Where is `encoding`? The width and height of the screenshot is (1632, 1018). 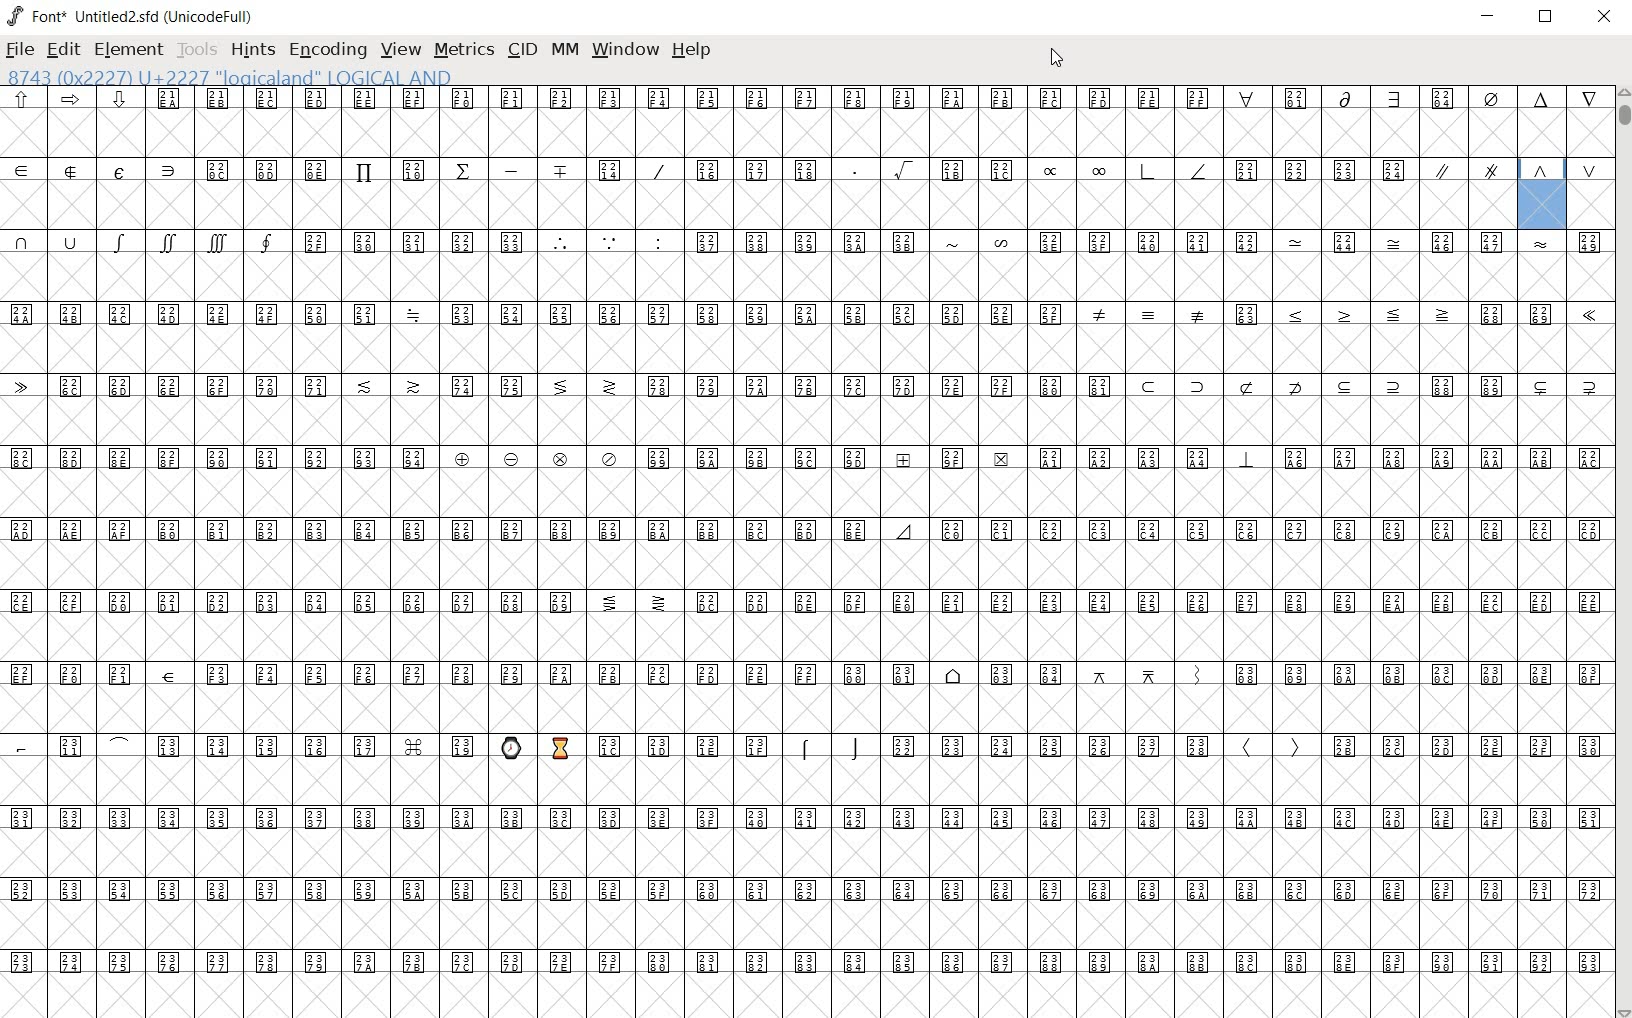
encoding is located at coordinates (330, 50).